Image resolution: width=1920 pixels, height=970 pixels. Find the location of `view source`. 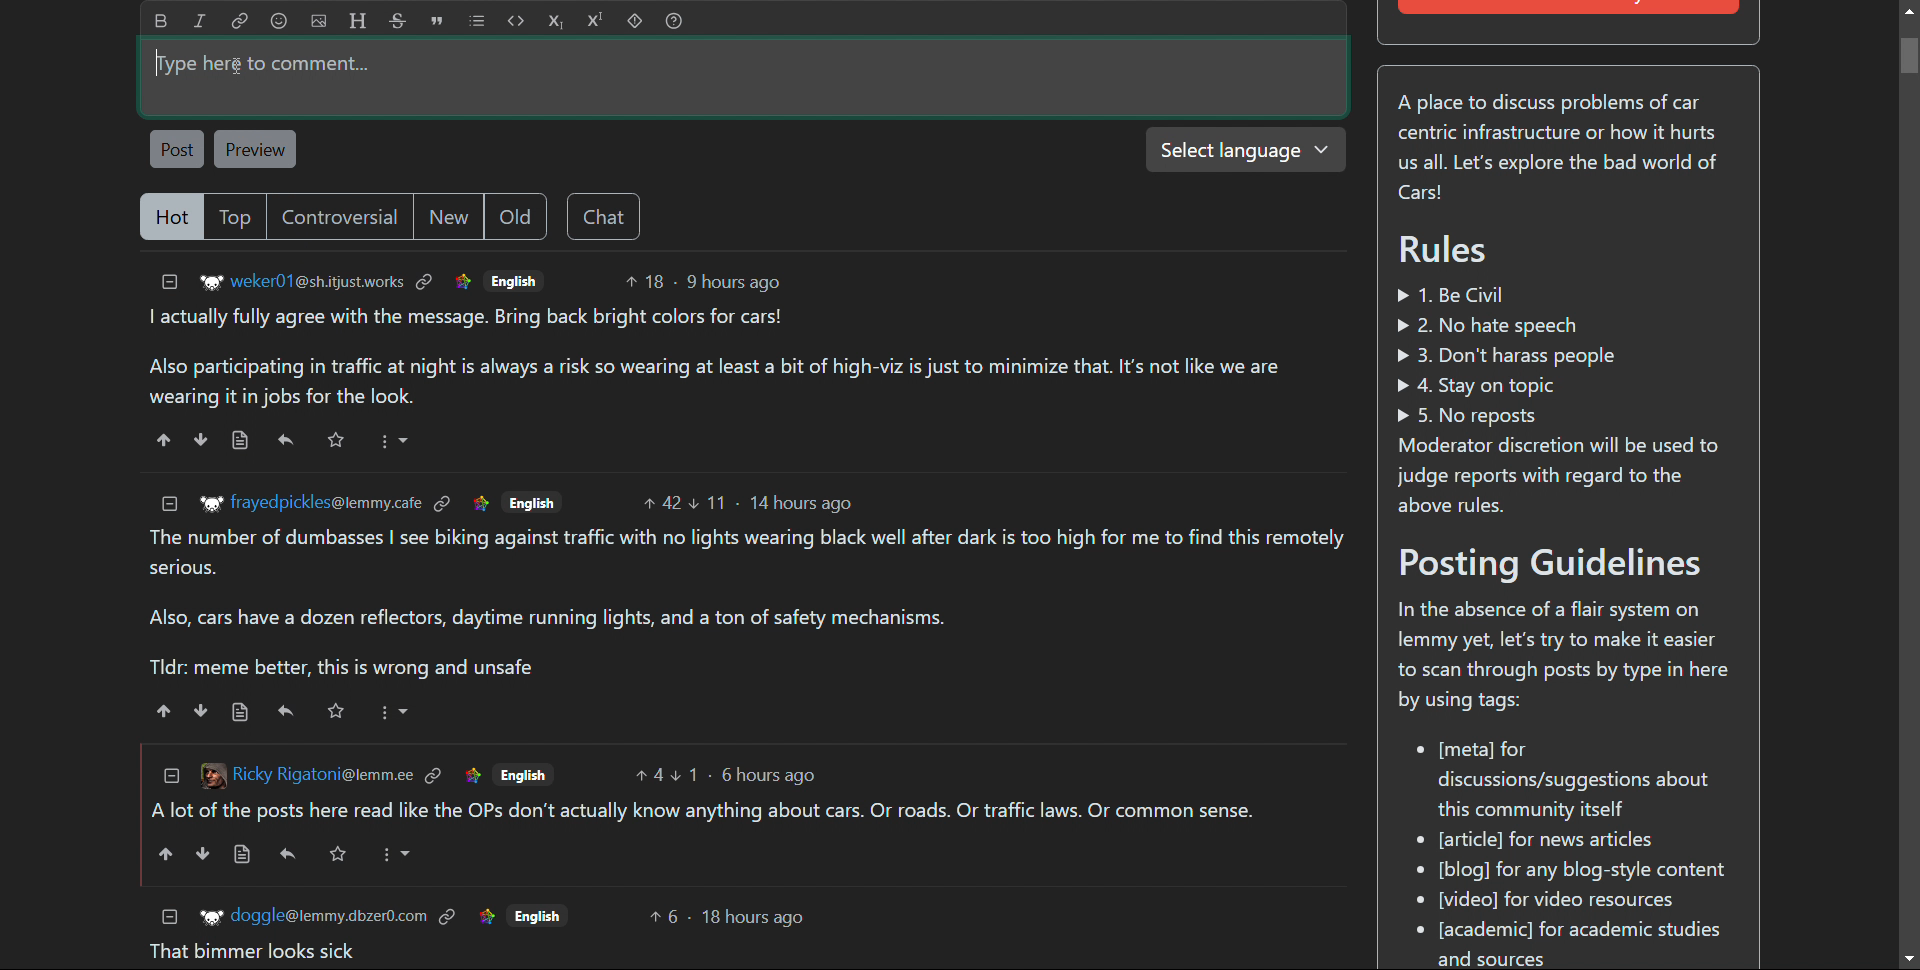

view source is located at coordinates (241, 712).